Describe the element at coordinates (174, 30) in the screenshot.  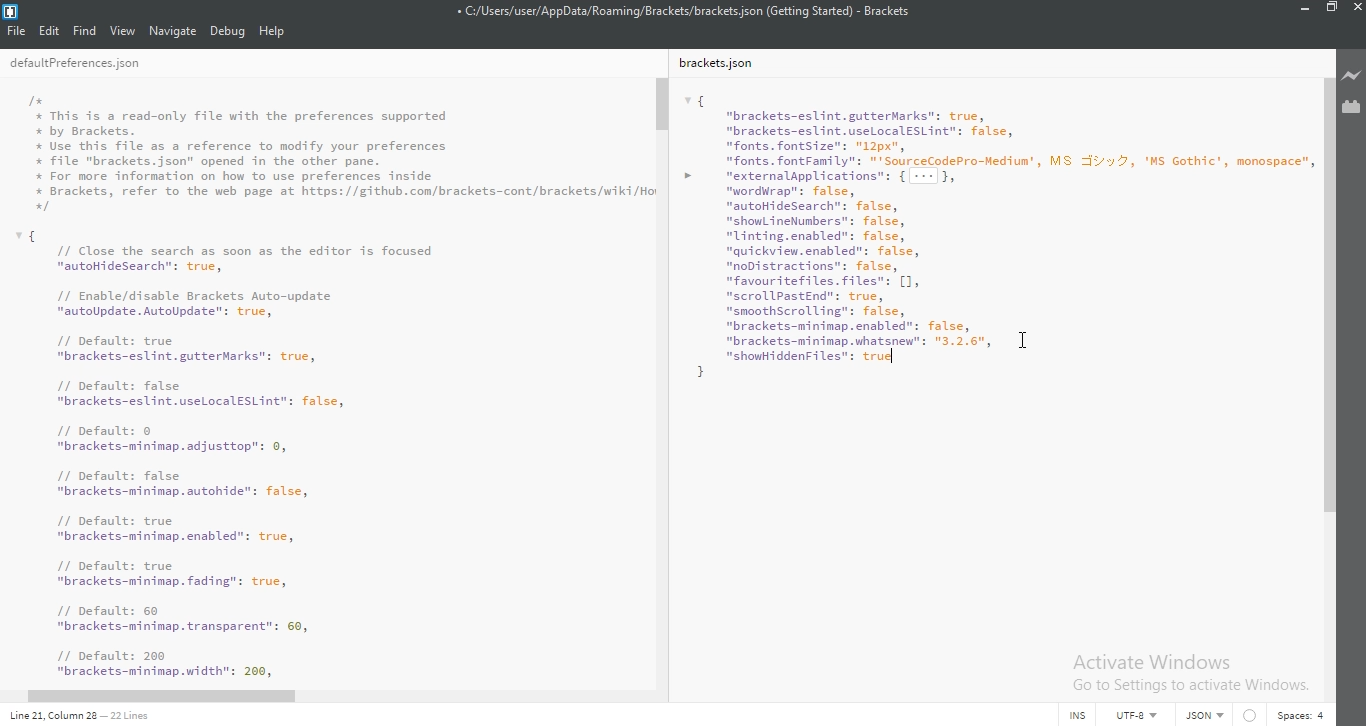
I see `Navigate` at that location.